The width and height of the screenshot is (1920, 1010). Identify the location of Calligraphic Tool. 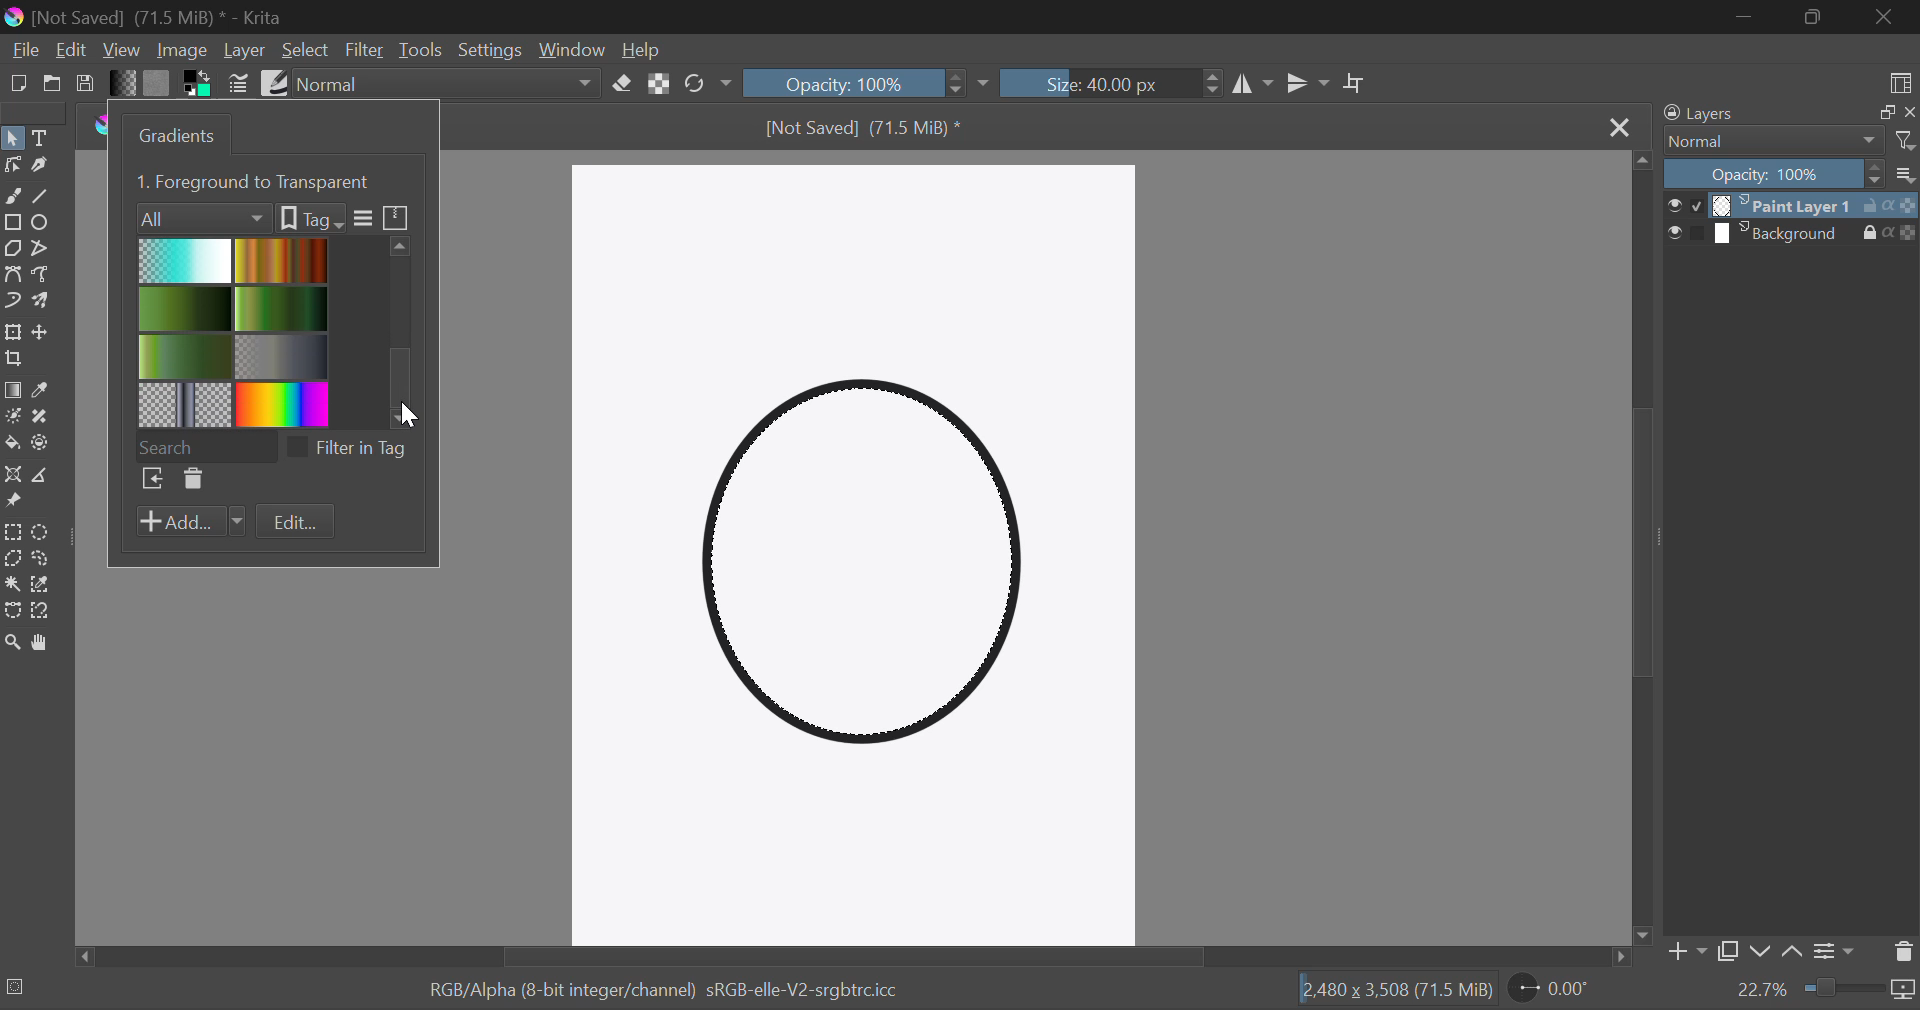
(43, 169).